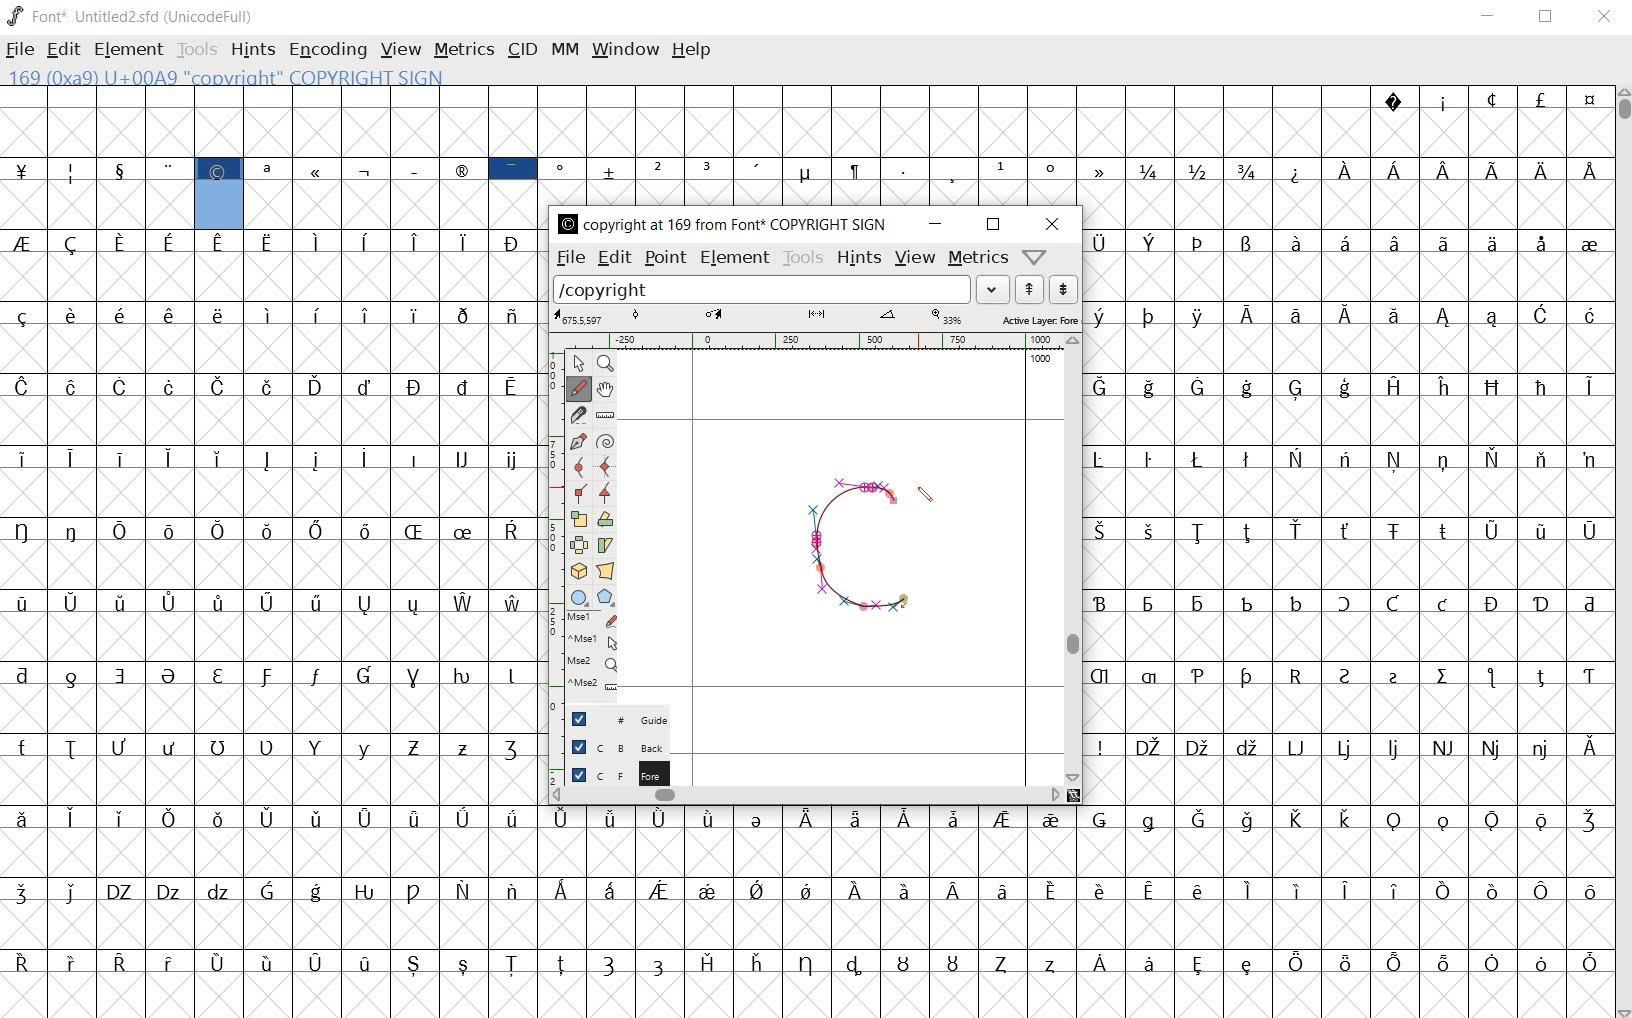  I want to click on add a curve point always either horizontal or vertical, so click(608, 467).